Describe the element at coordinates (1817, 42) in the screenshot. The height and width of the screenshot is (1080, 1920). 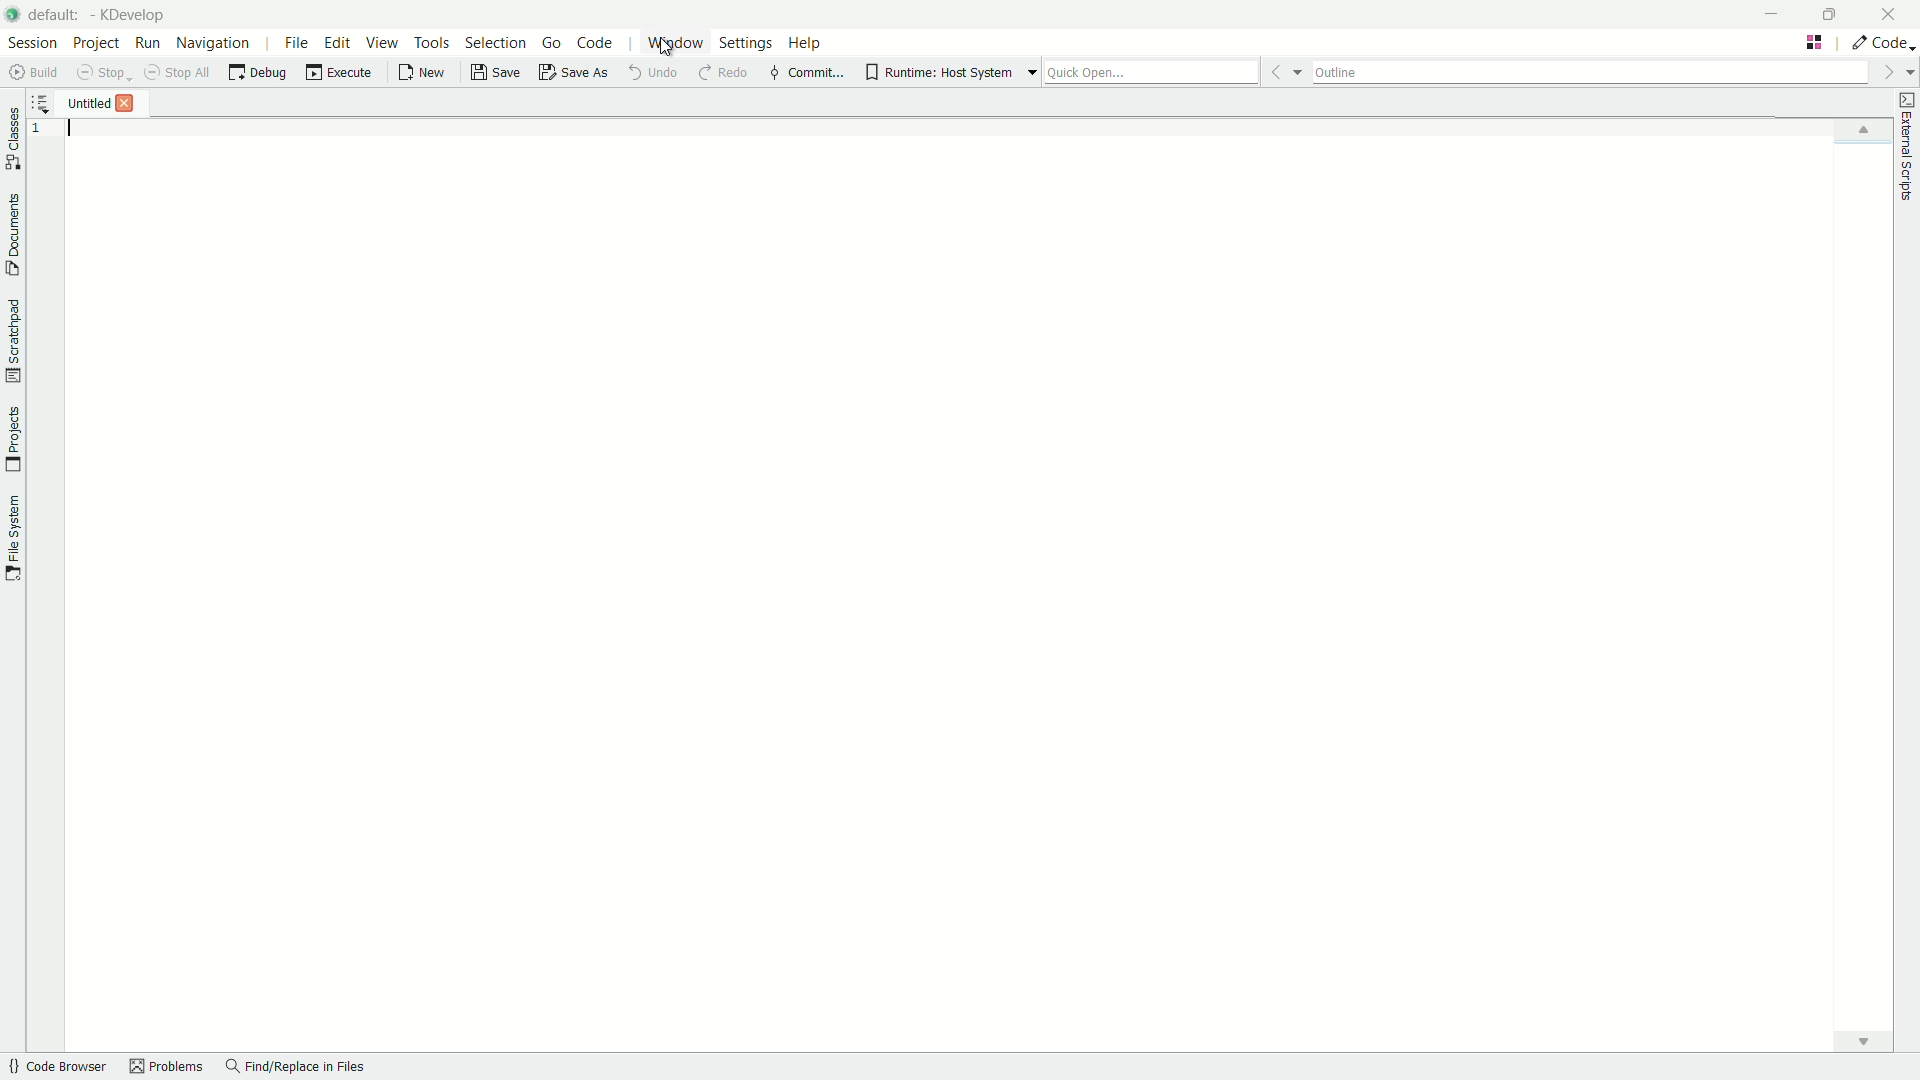
I see `change tab layout` at that location.